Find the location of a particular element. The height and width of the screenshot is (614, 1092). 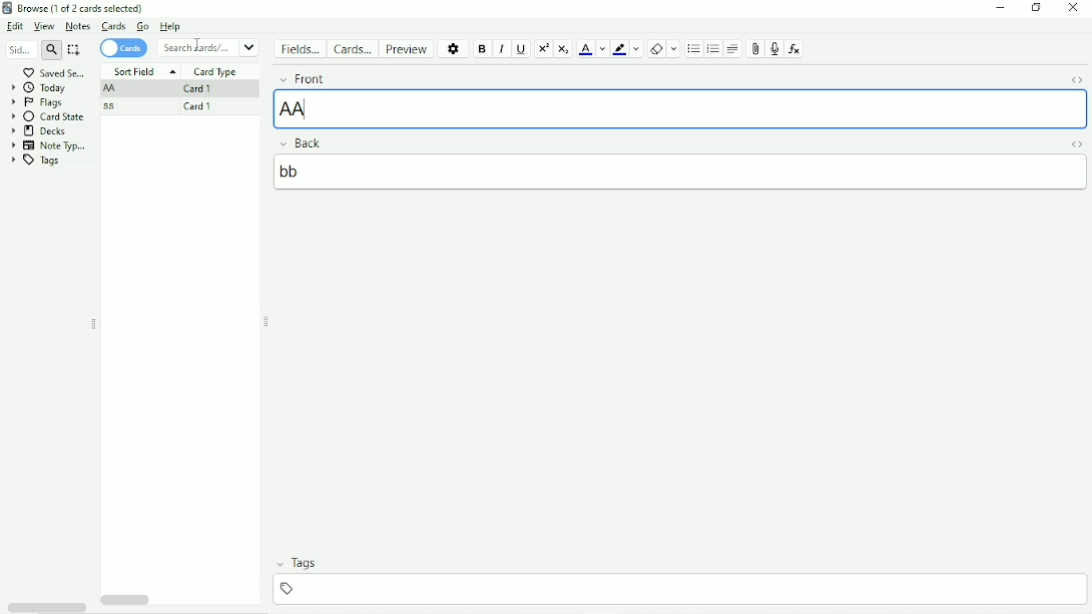

Tags is located at coordinates (40, 163).